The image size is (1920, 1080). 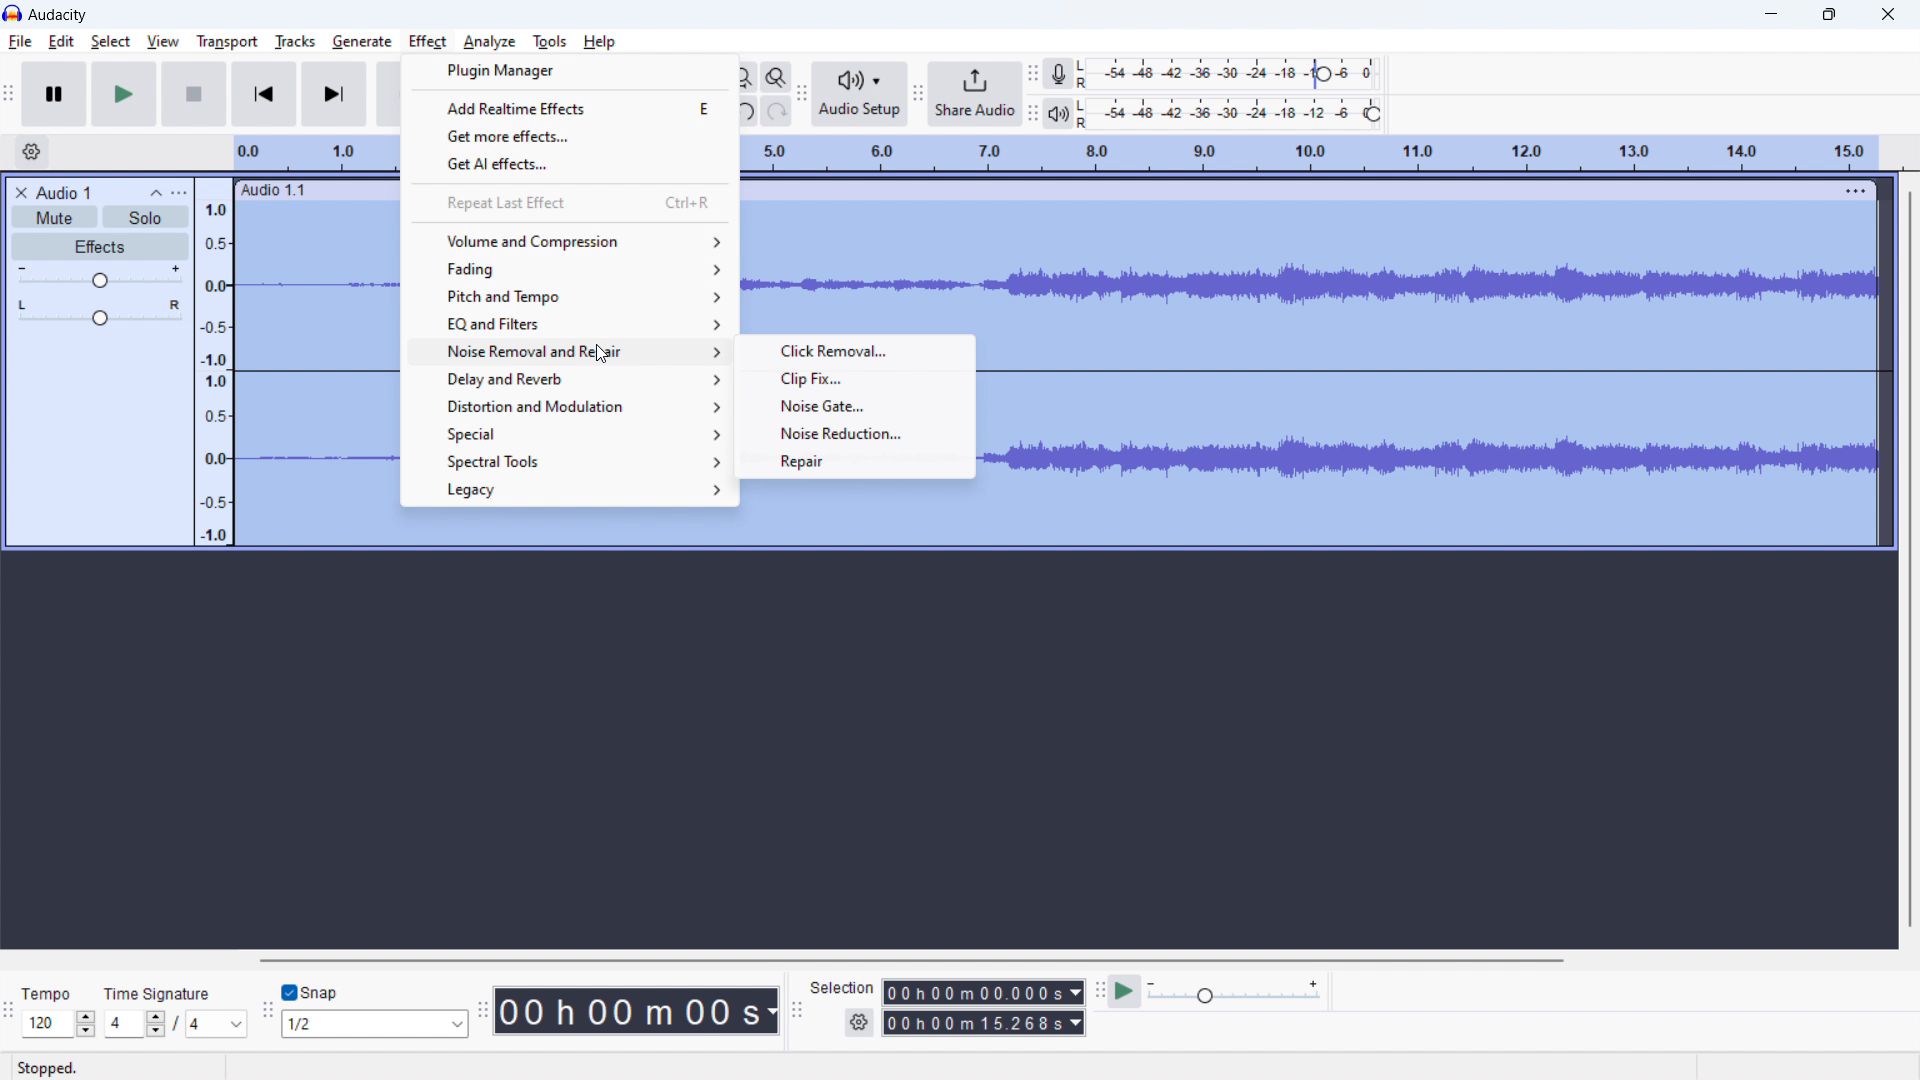 I want to click on effects, so click(x=101, y=246).